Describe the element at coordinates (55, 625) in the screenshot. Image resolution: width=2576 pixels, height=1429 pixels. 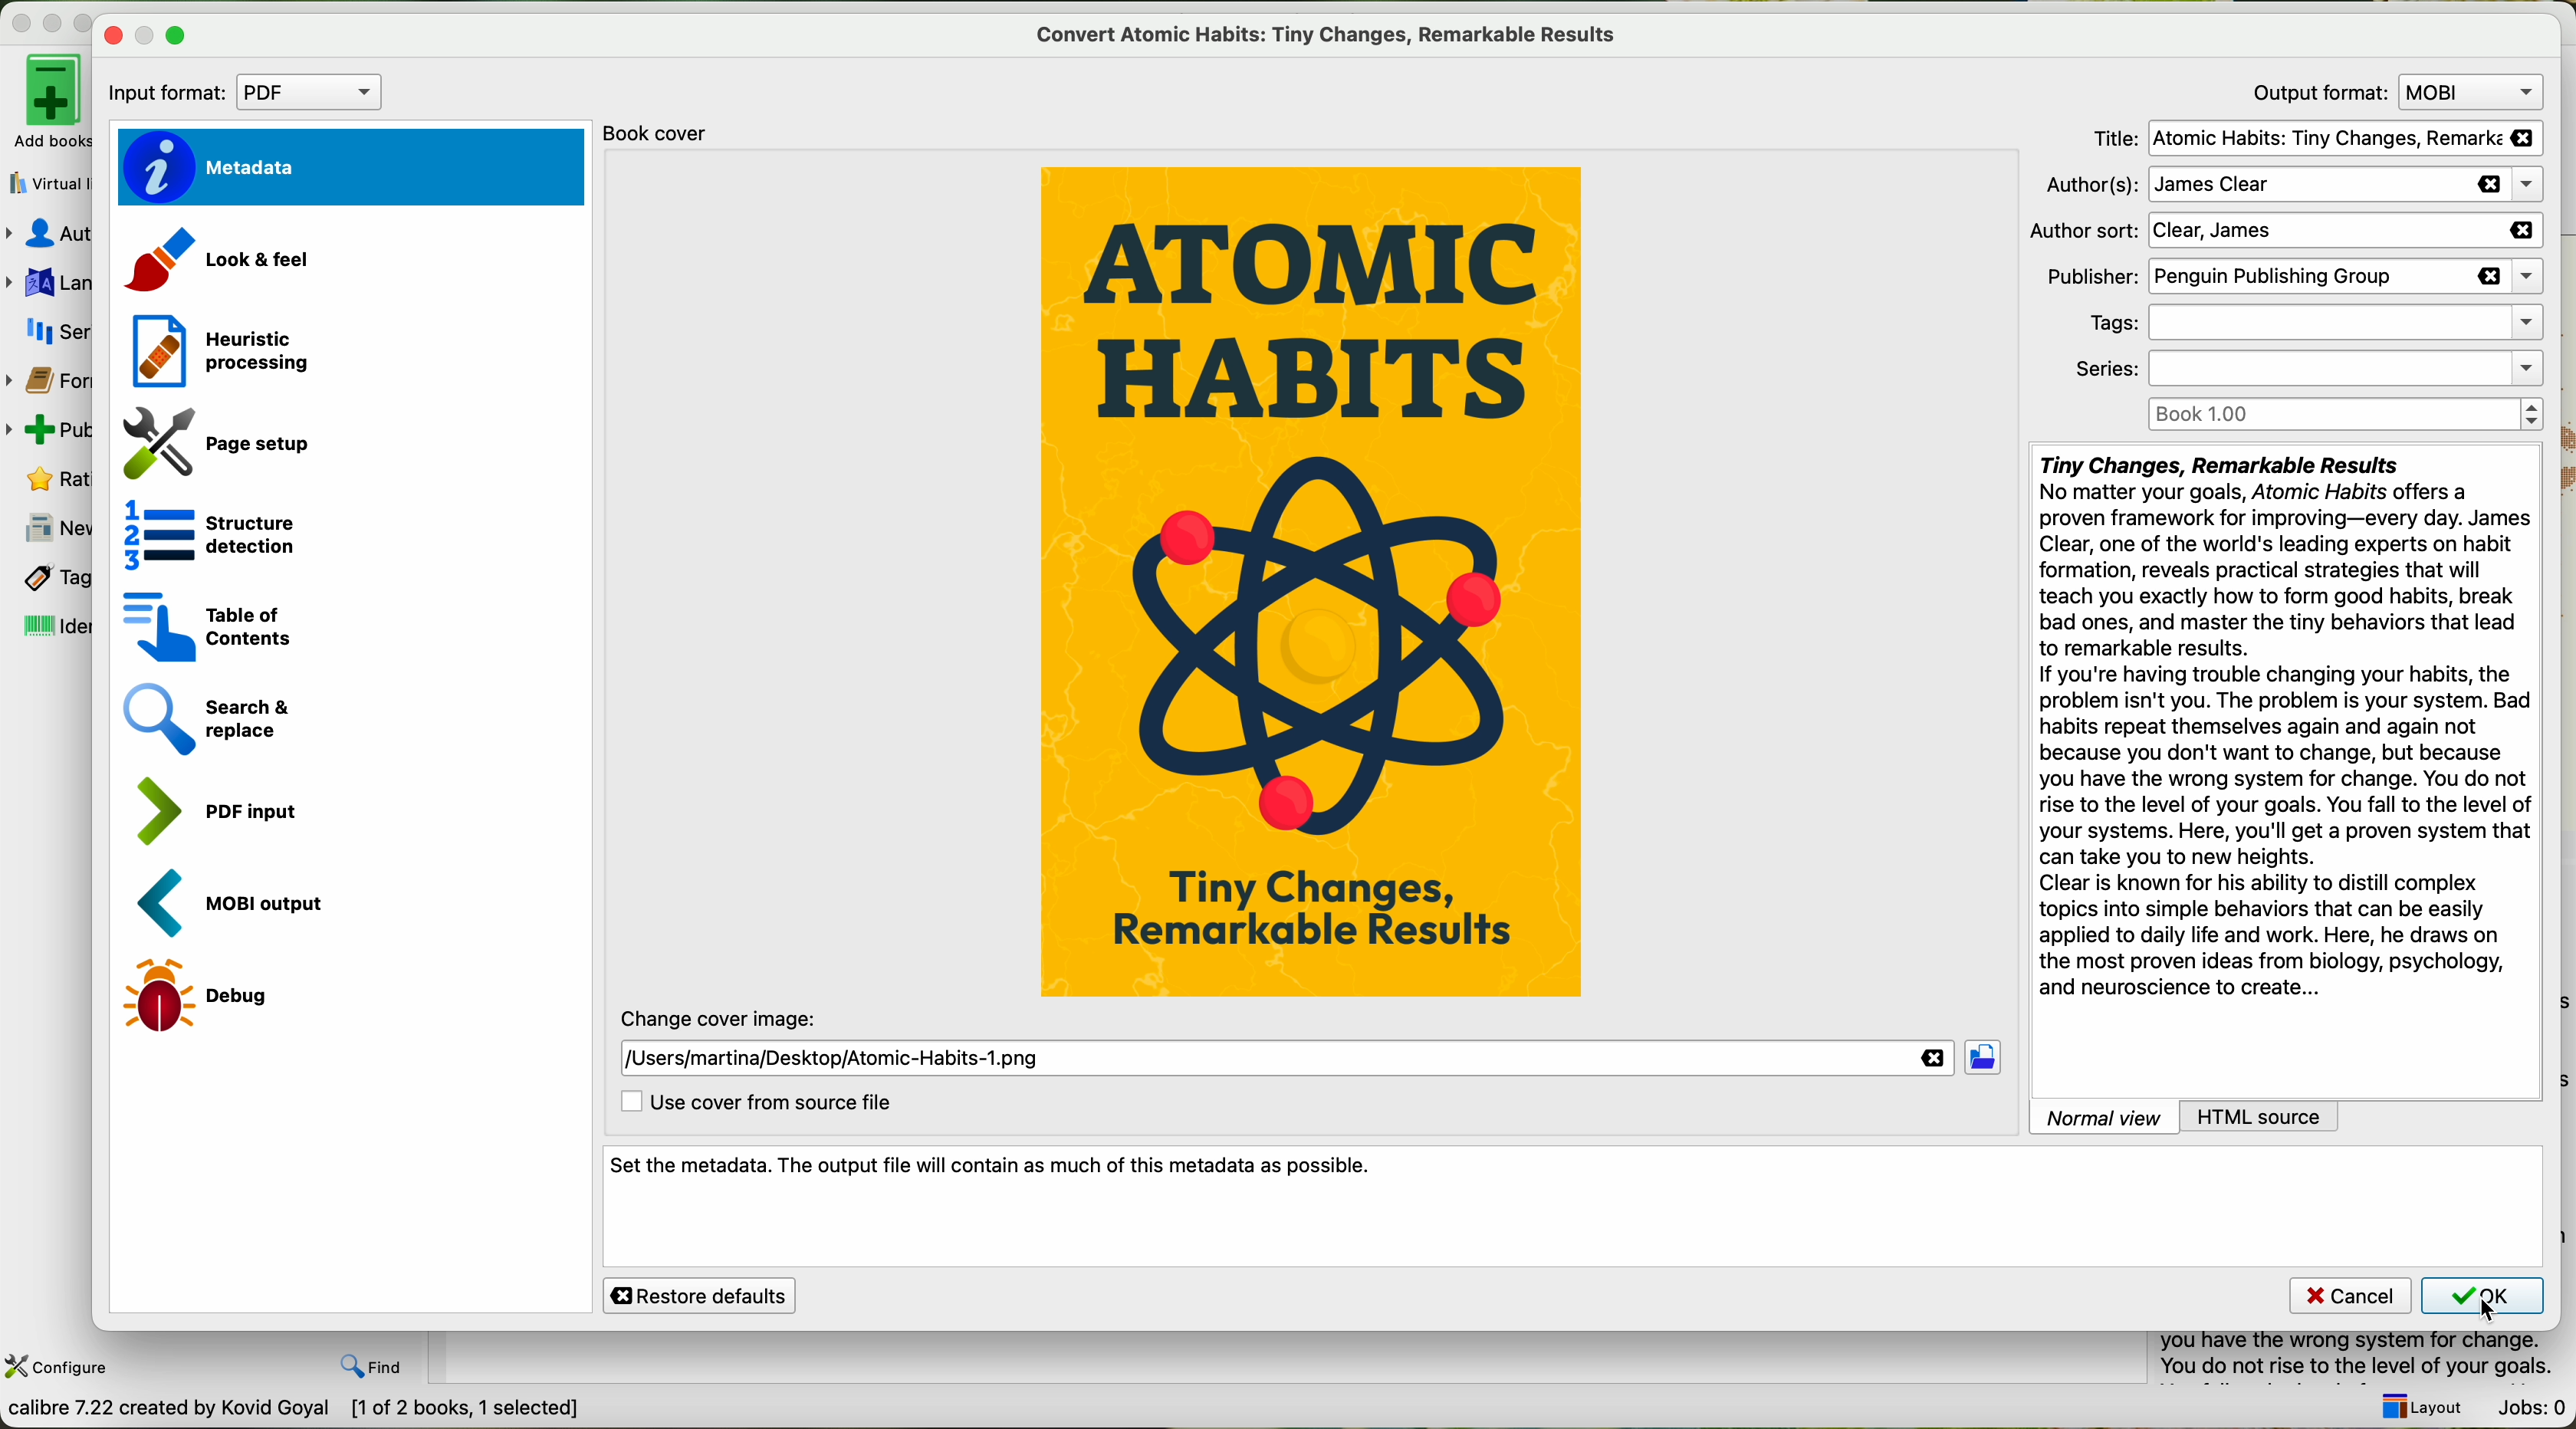
I see `identifiers` at that location.